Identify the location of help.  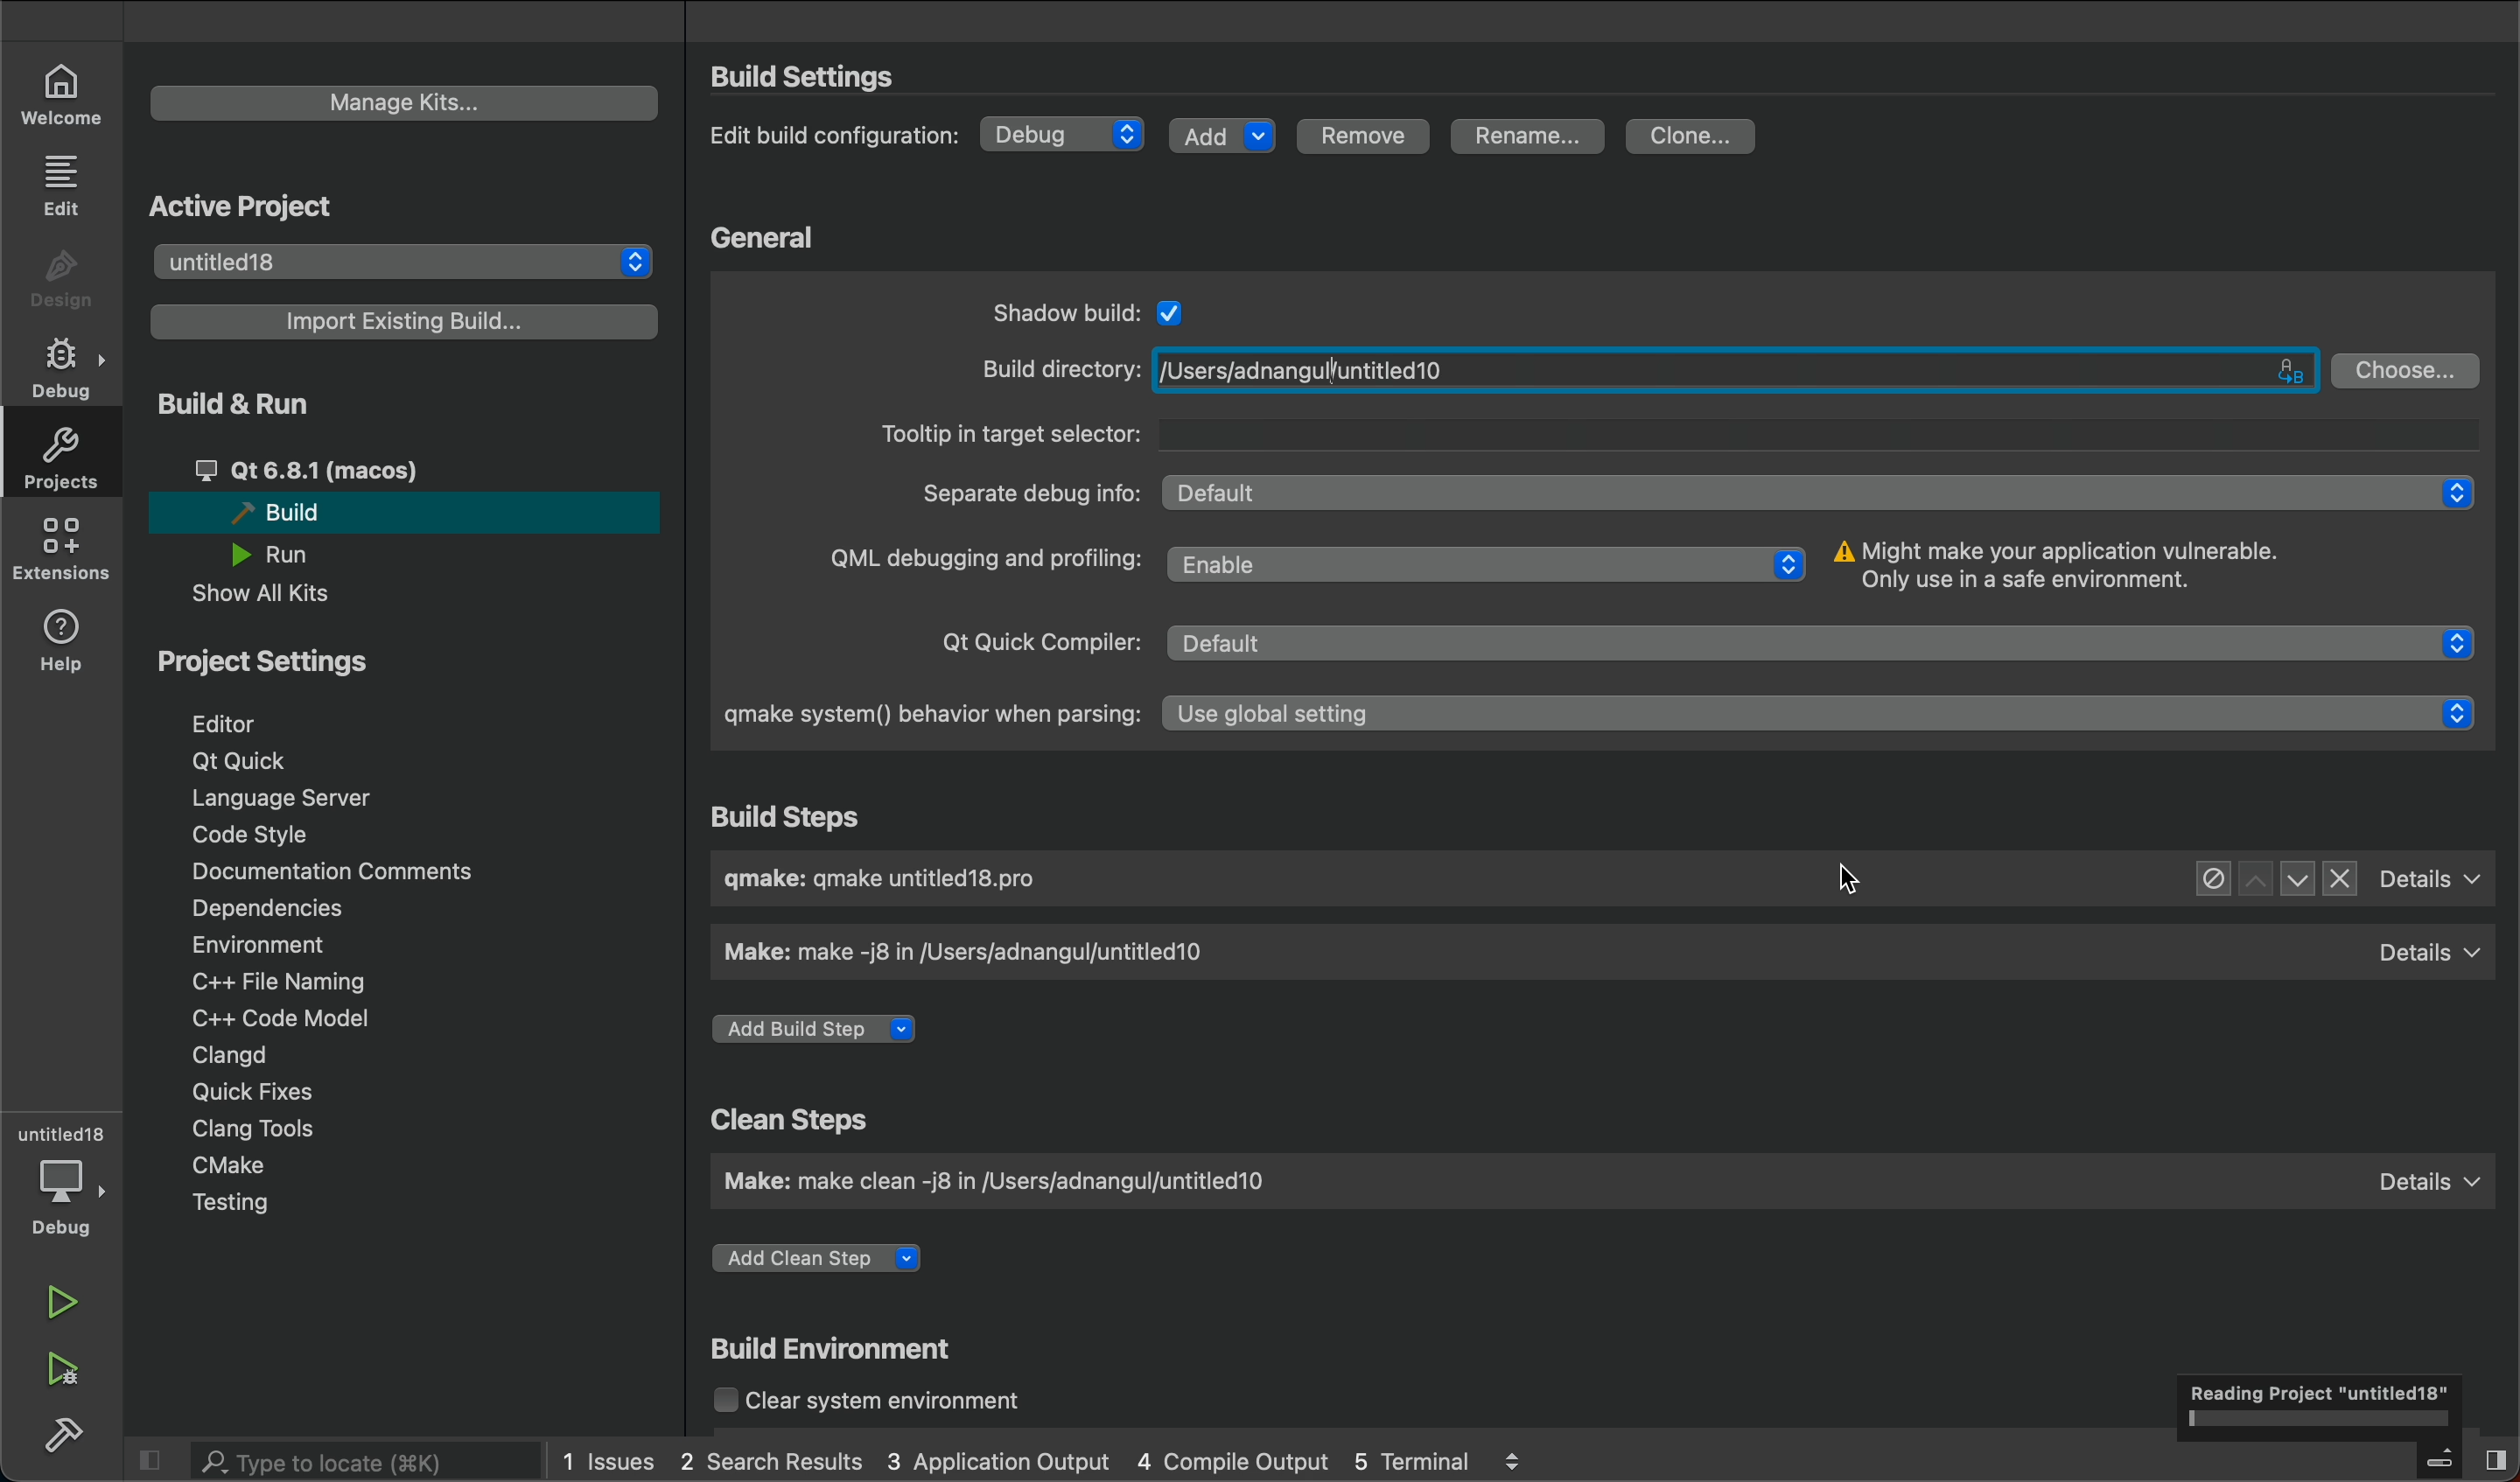
(60, 643).